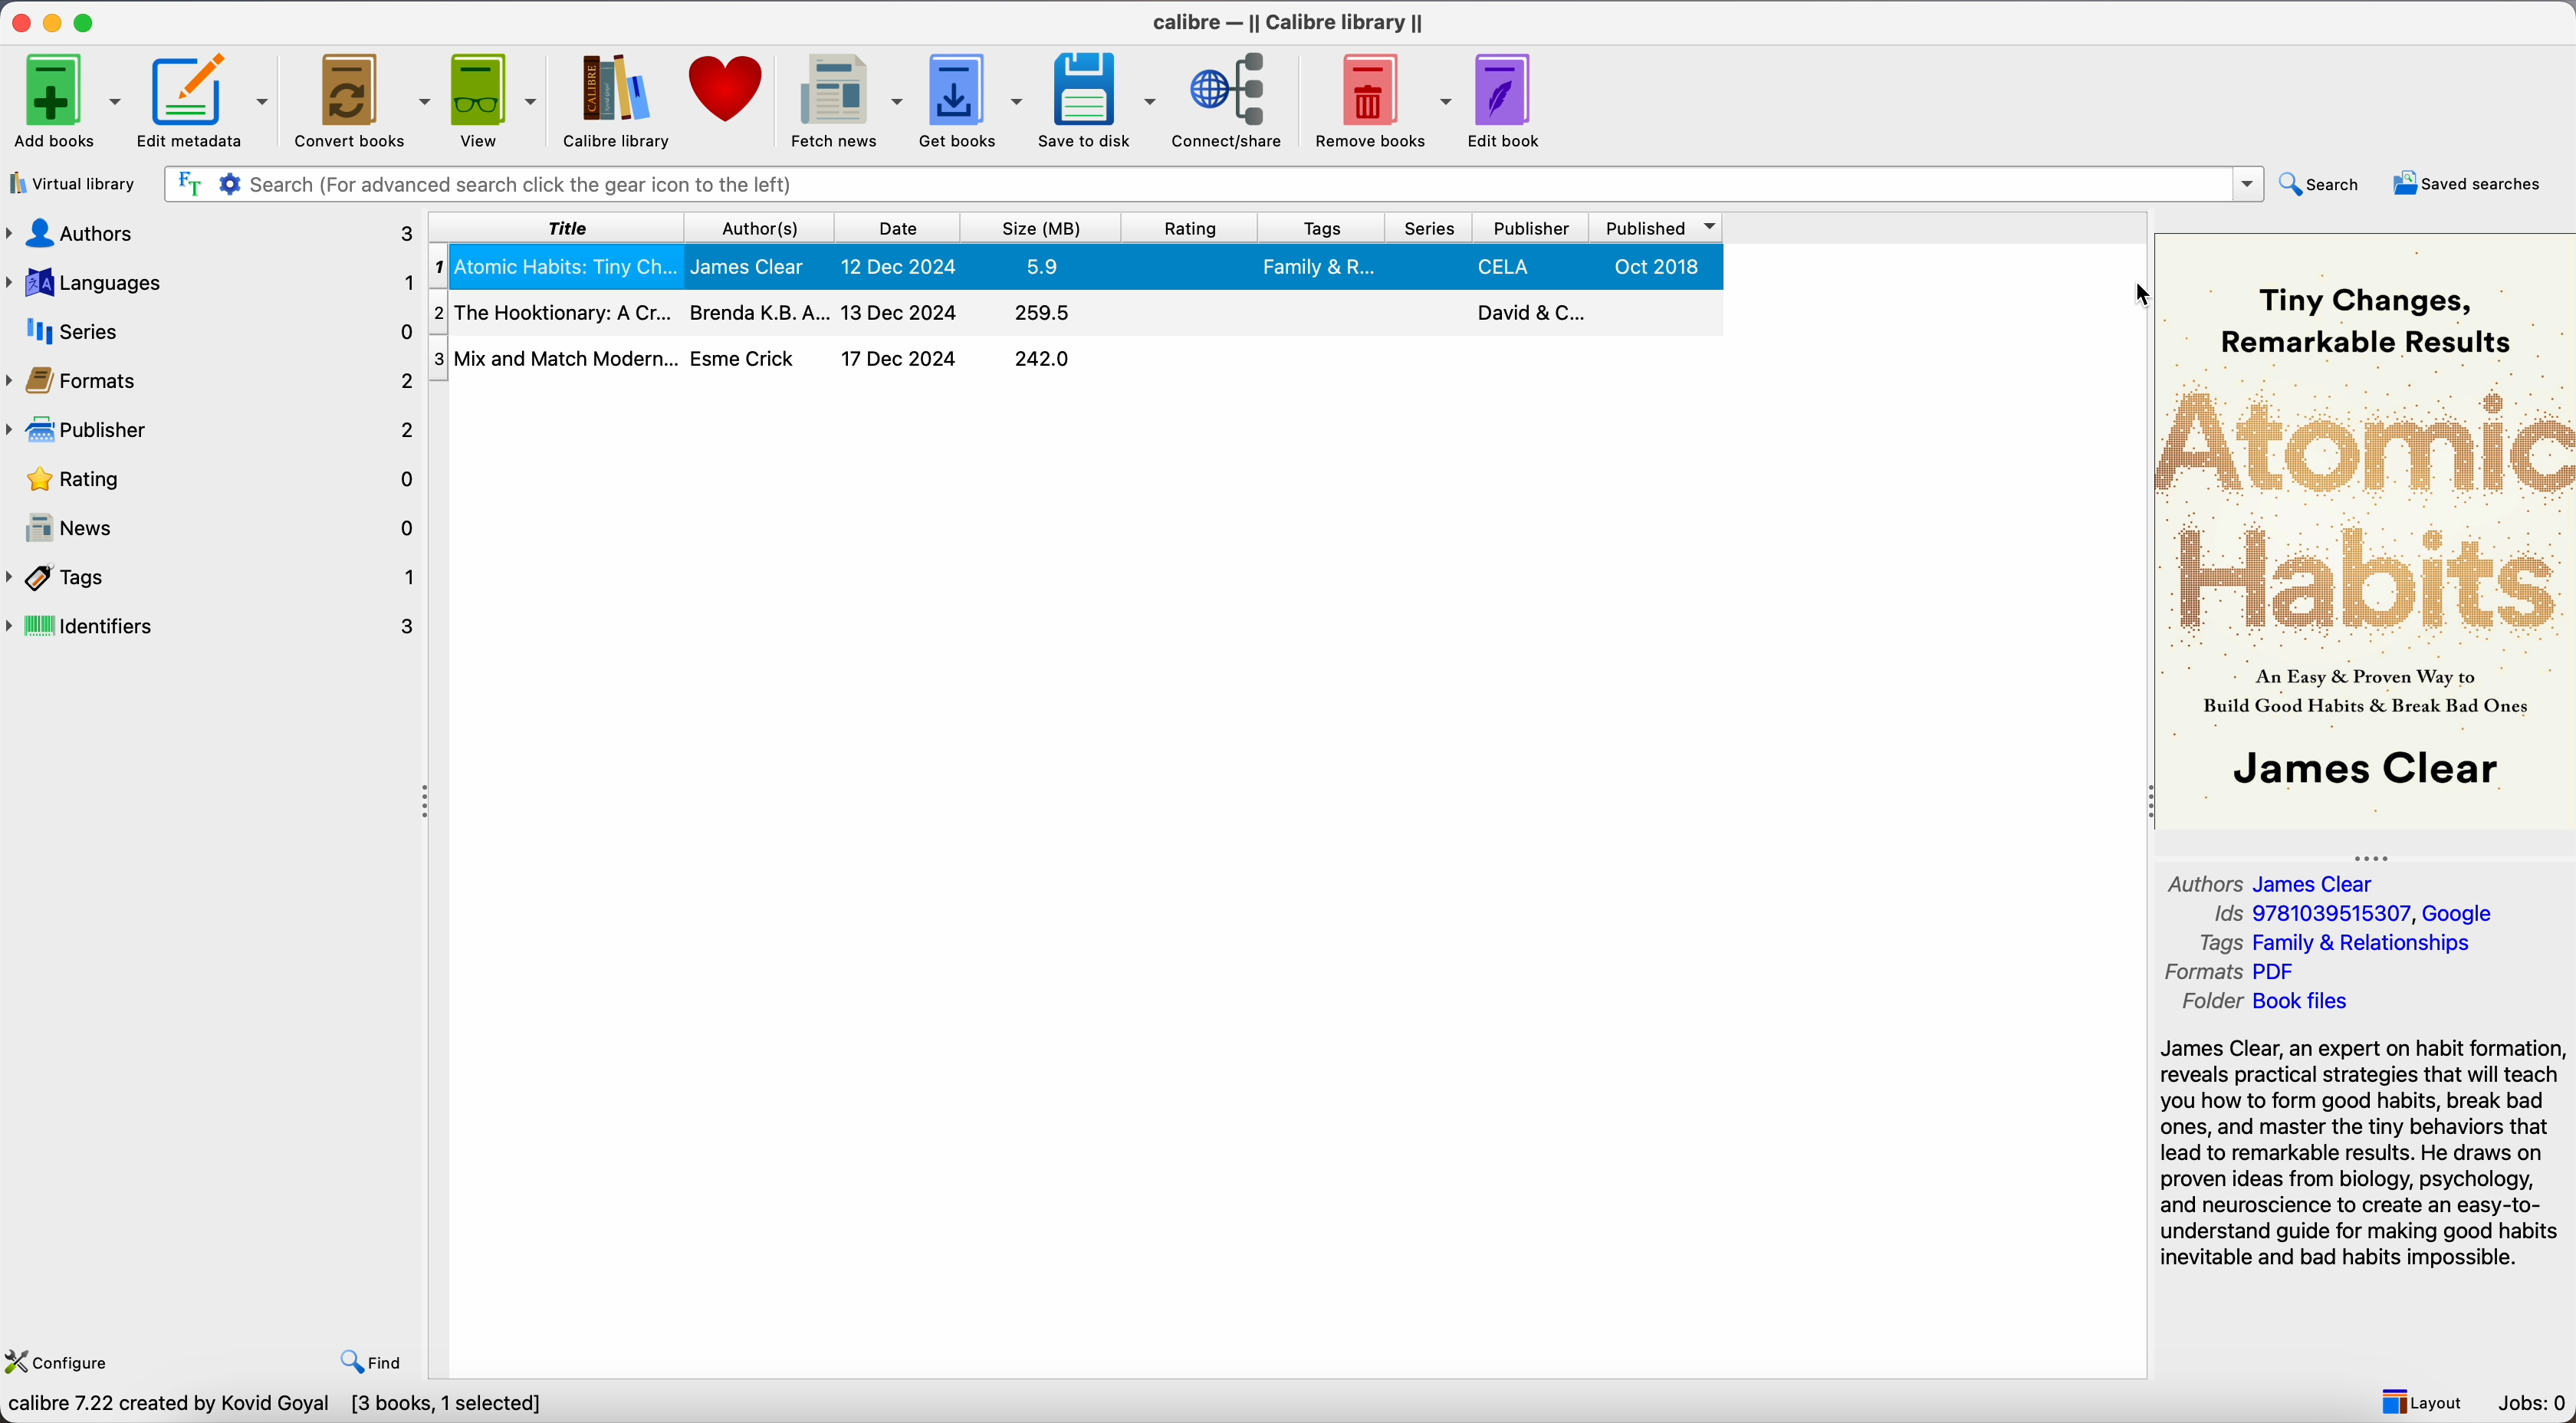 The width and height of the screenshot is (2576, 1423). What do you see at coordinates (2529, 1404) in the screenshot?
I see `Jobs: 0` at bounding box center [2529, 1404].